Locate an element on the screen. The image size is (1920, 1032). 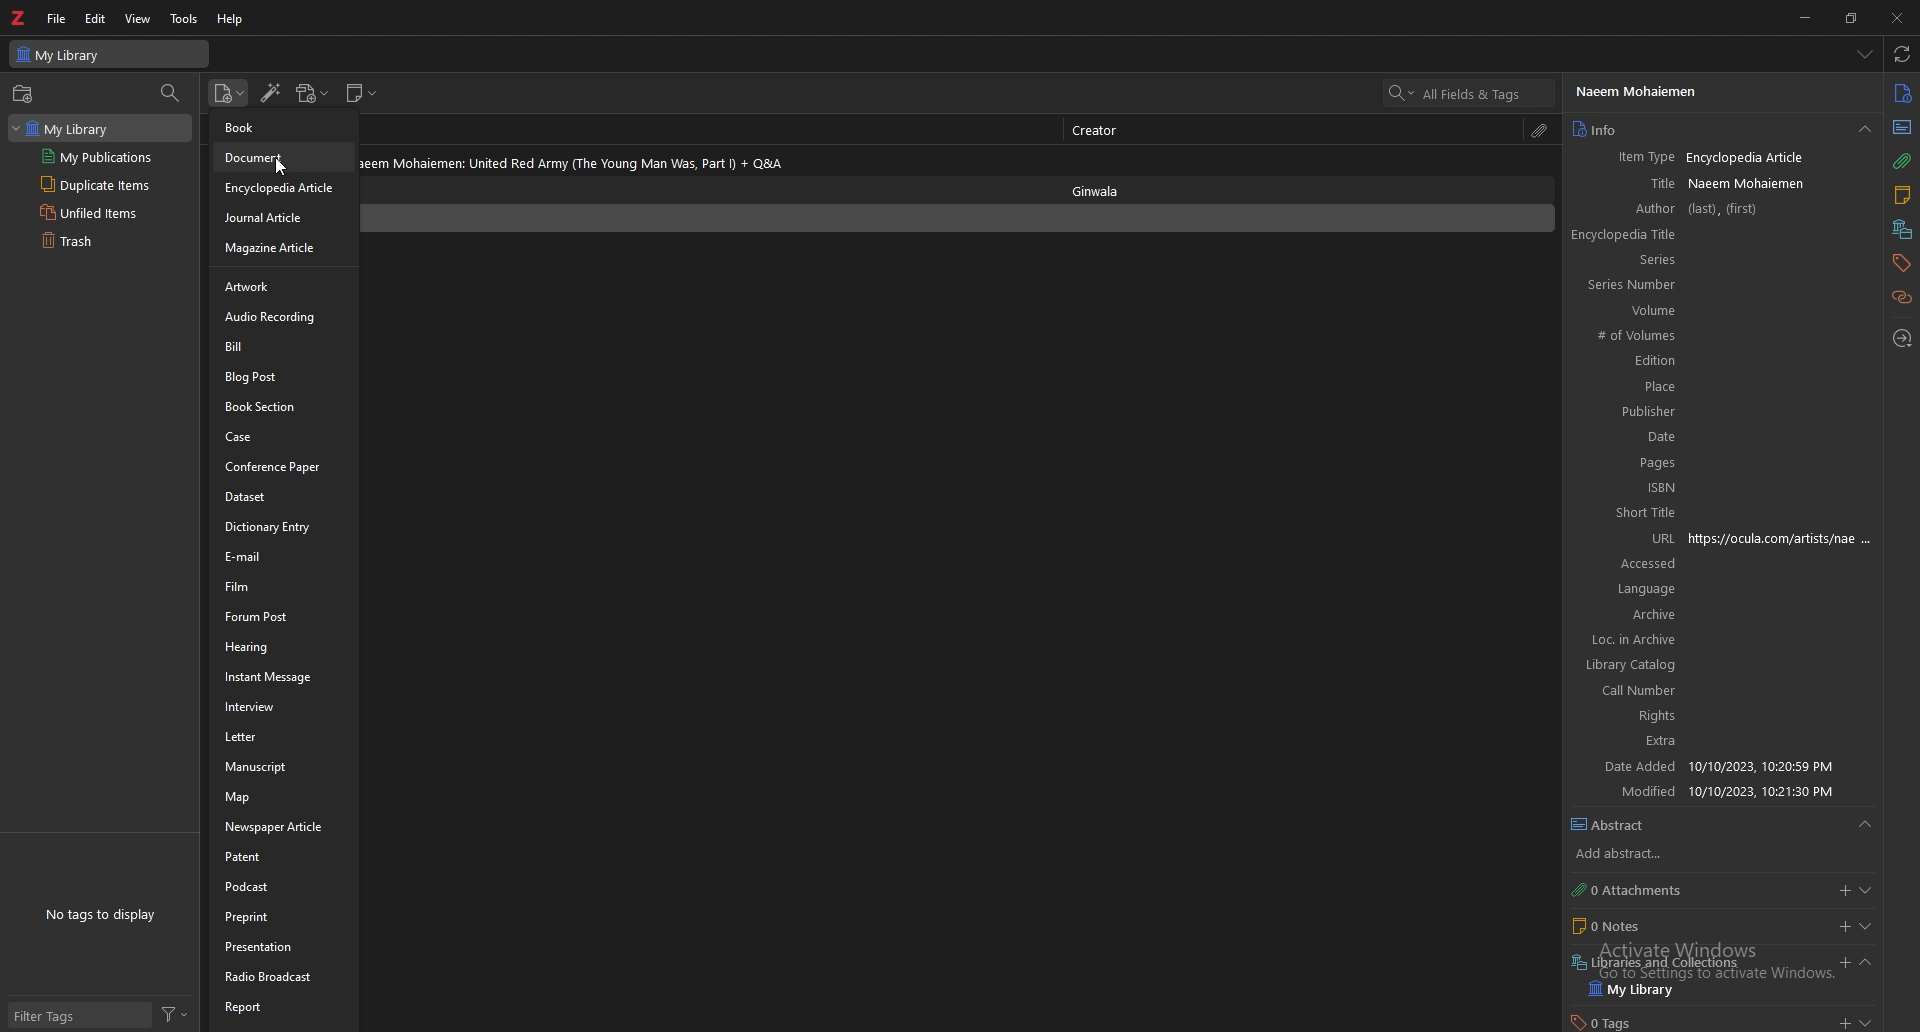
related is located at coordinates (1903, 296).